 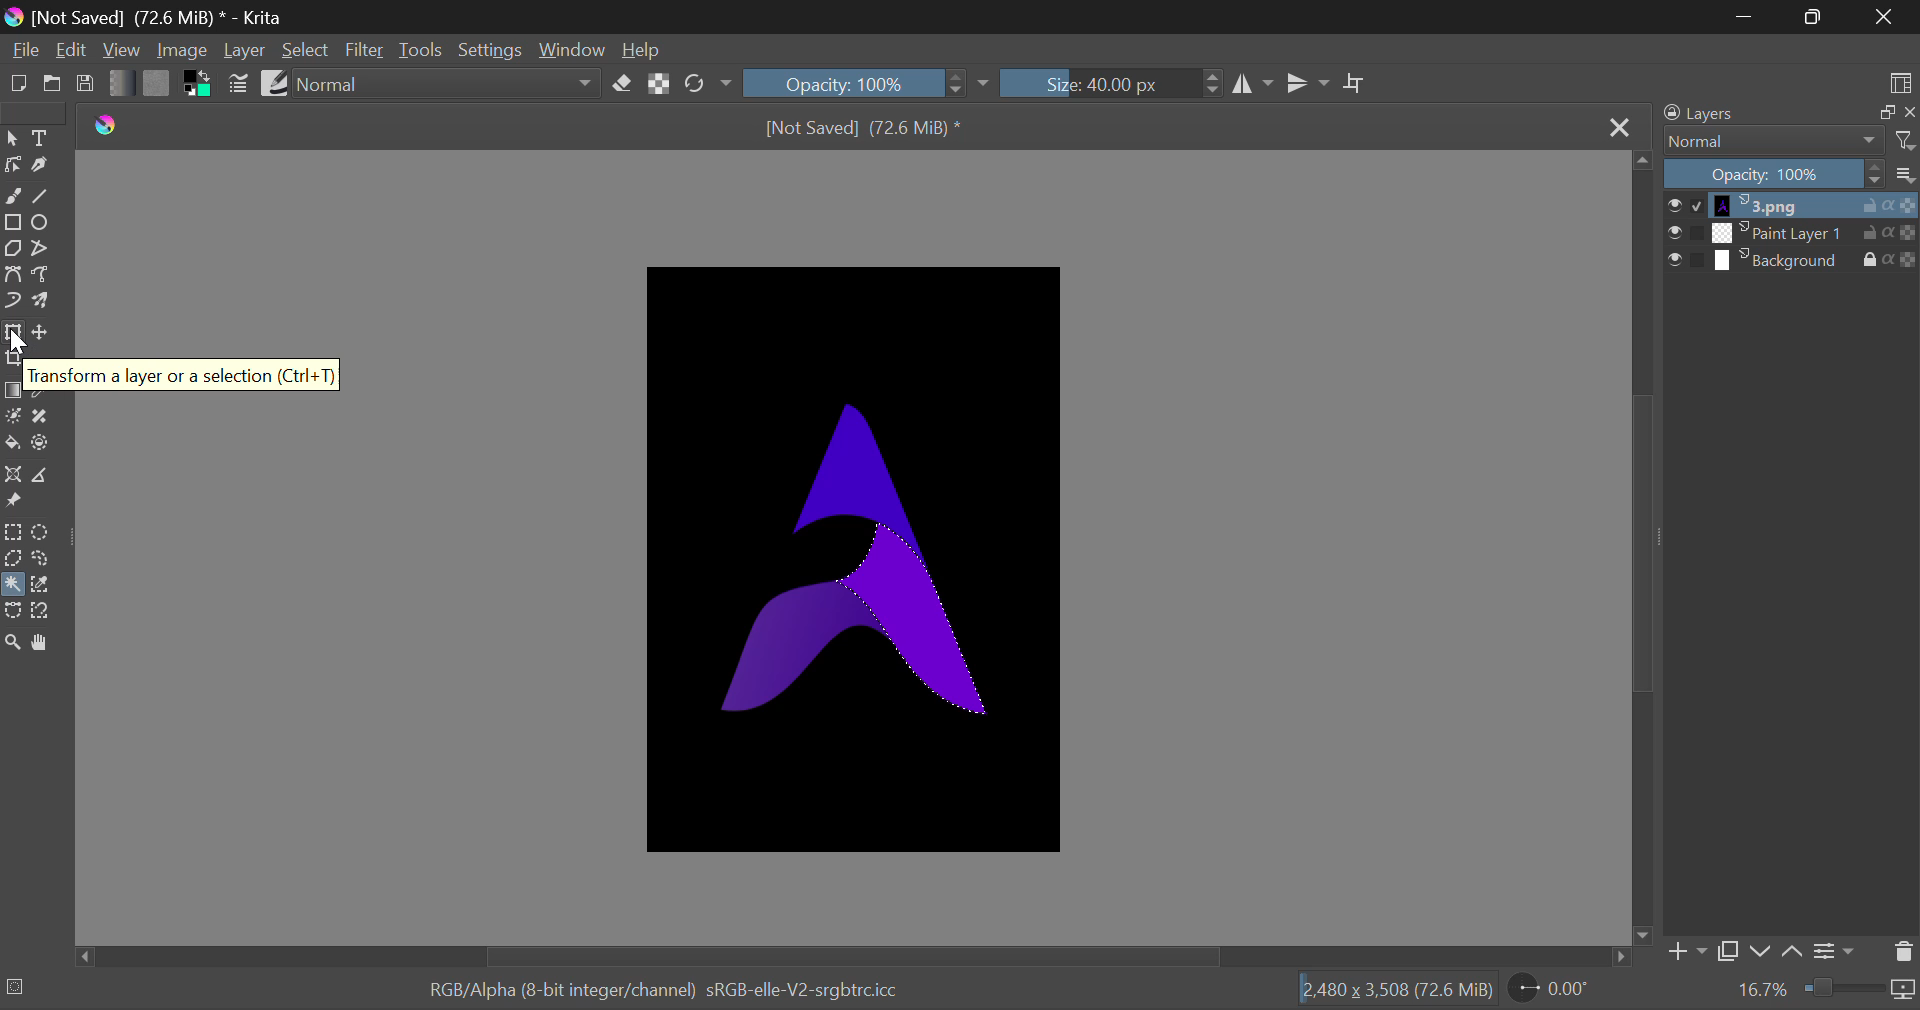 I want to click on Reference Images, so click(x=12, y=502).